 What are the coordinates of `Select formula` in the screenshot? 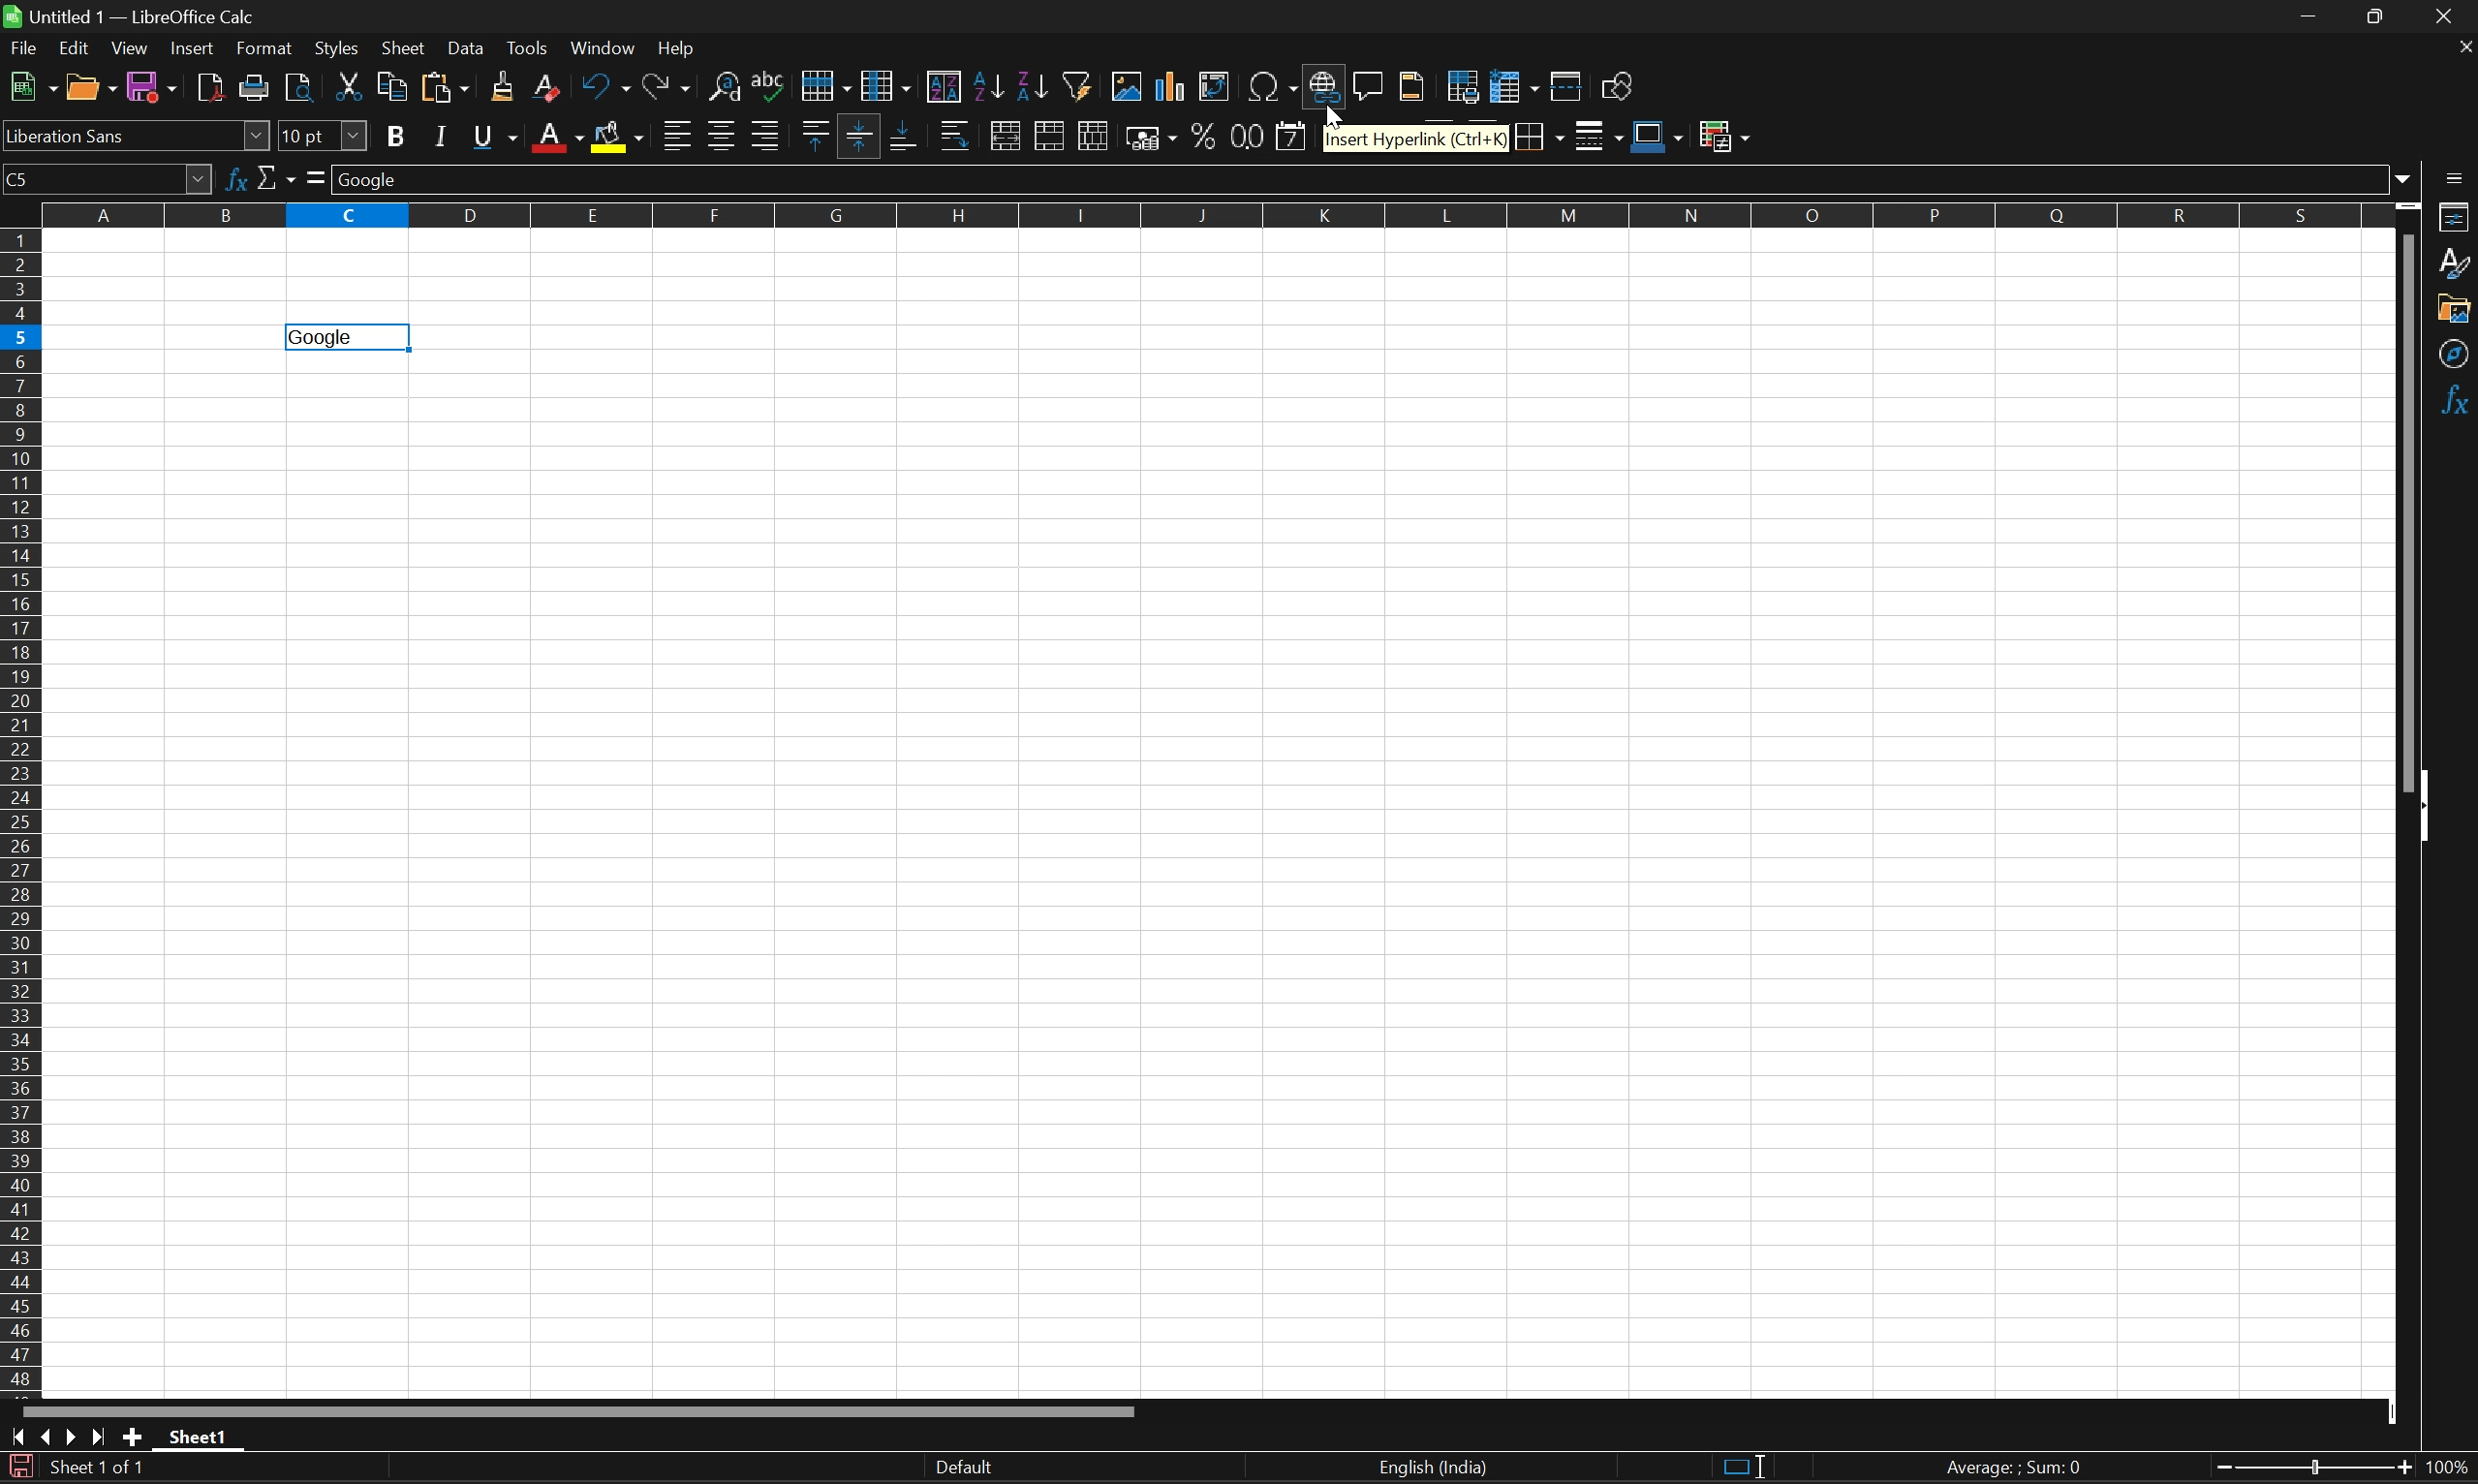 It's located at (316, 175).